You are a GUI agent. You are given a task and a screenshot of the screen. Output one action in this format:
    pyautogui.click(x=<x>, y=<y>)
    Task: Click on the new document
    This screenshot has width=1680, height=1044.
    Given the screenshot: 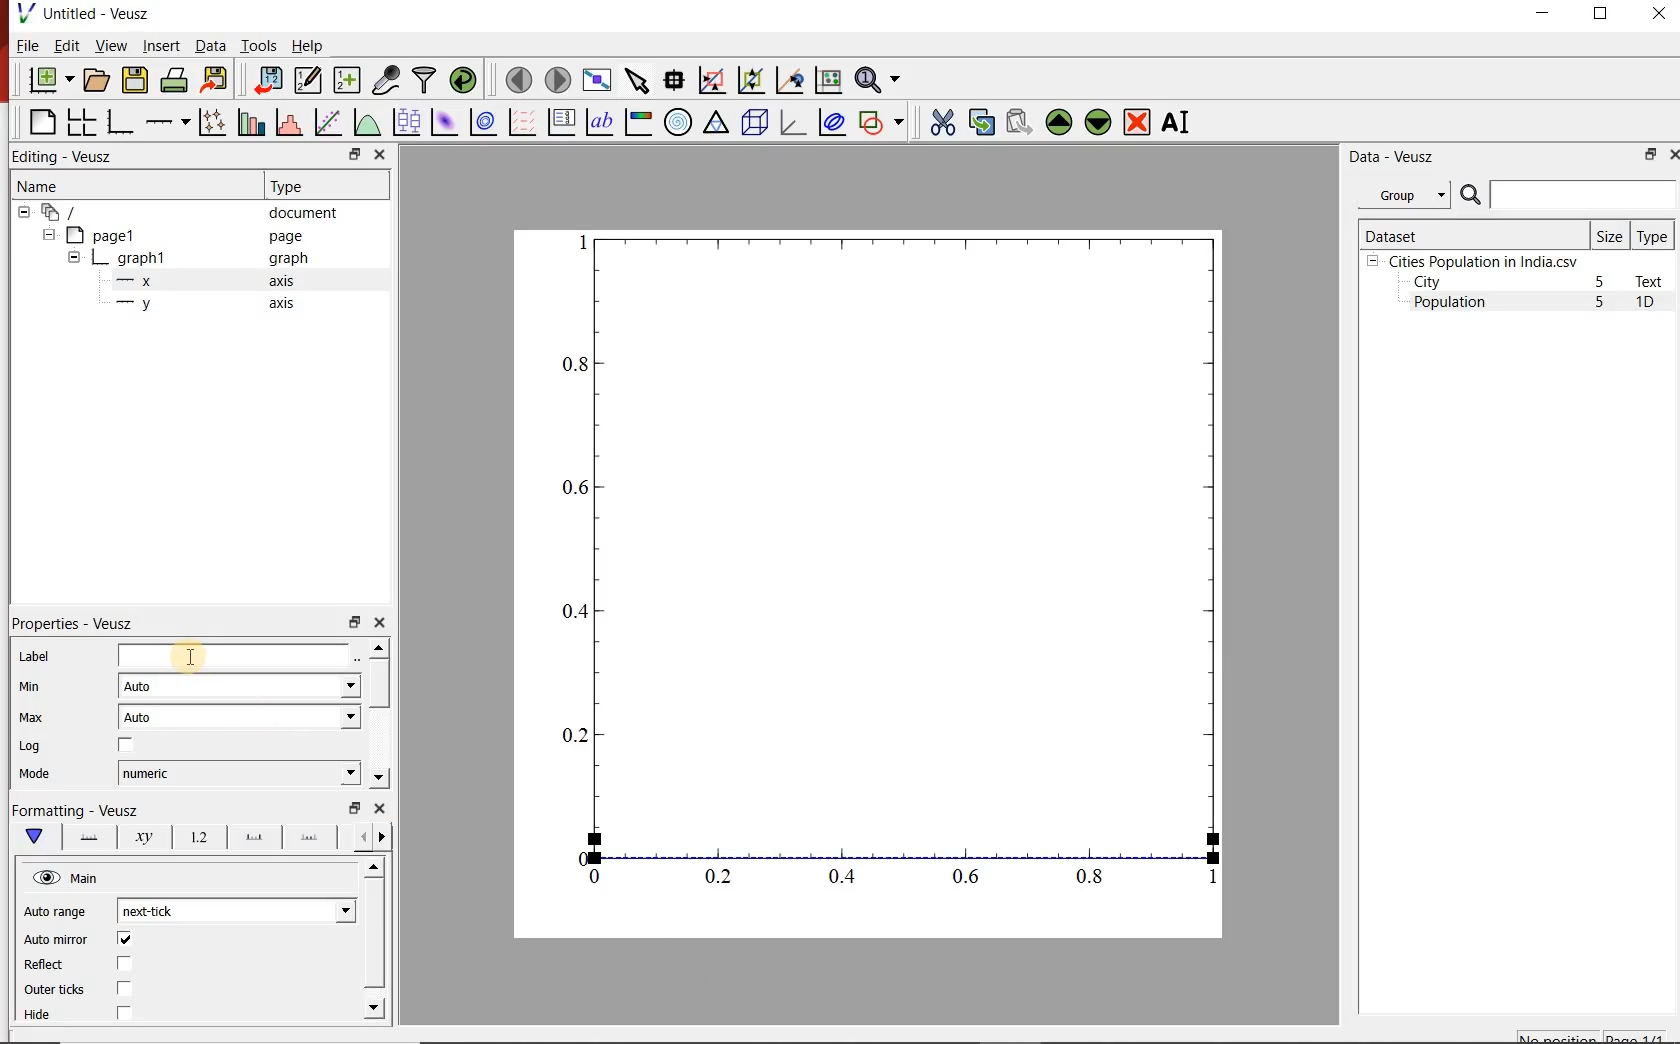 What is the action you would take?
    pyautogui.click(x=47, y=81)
    